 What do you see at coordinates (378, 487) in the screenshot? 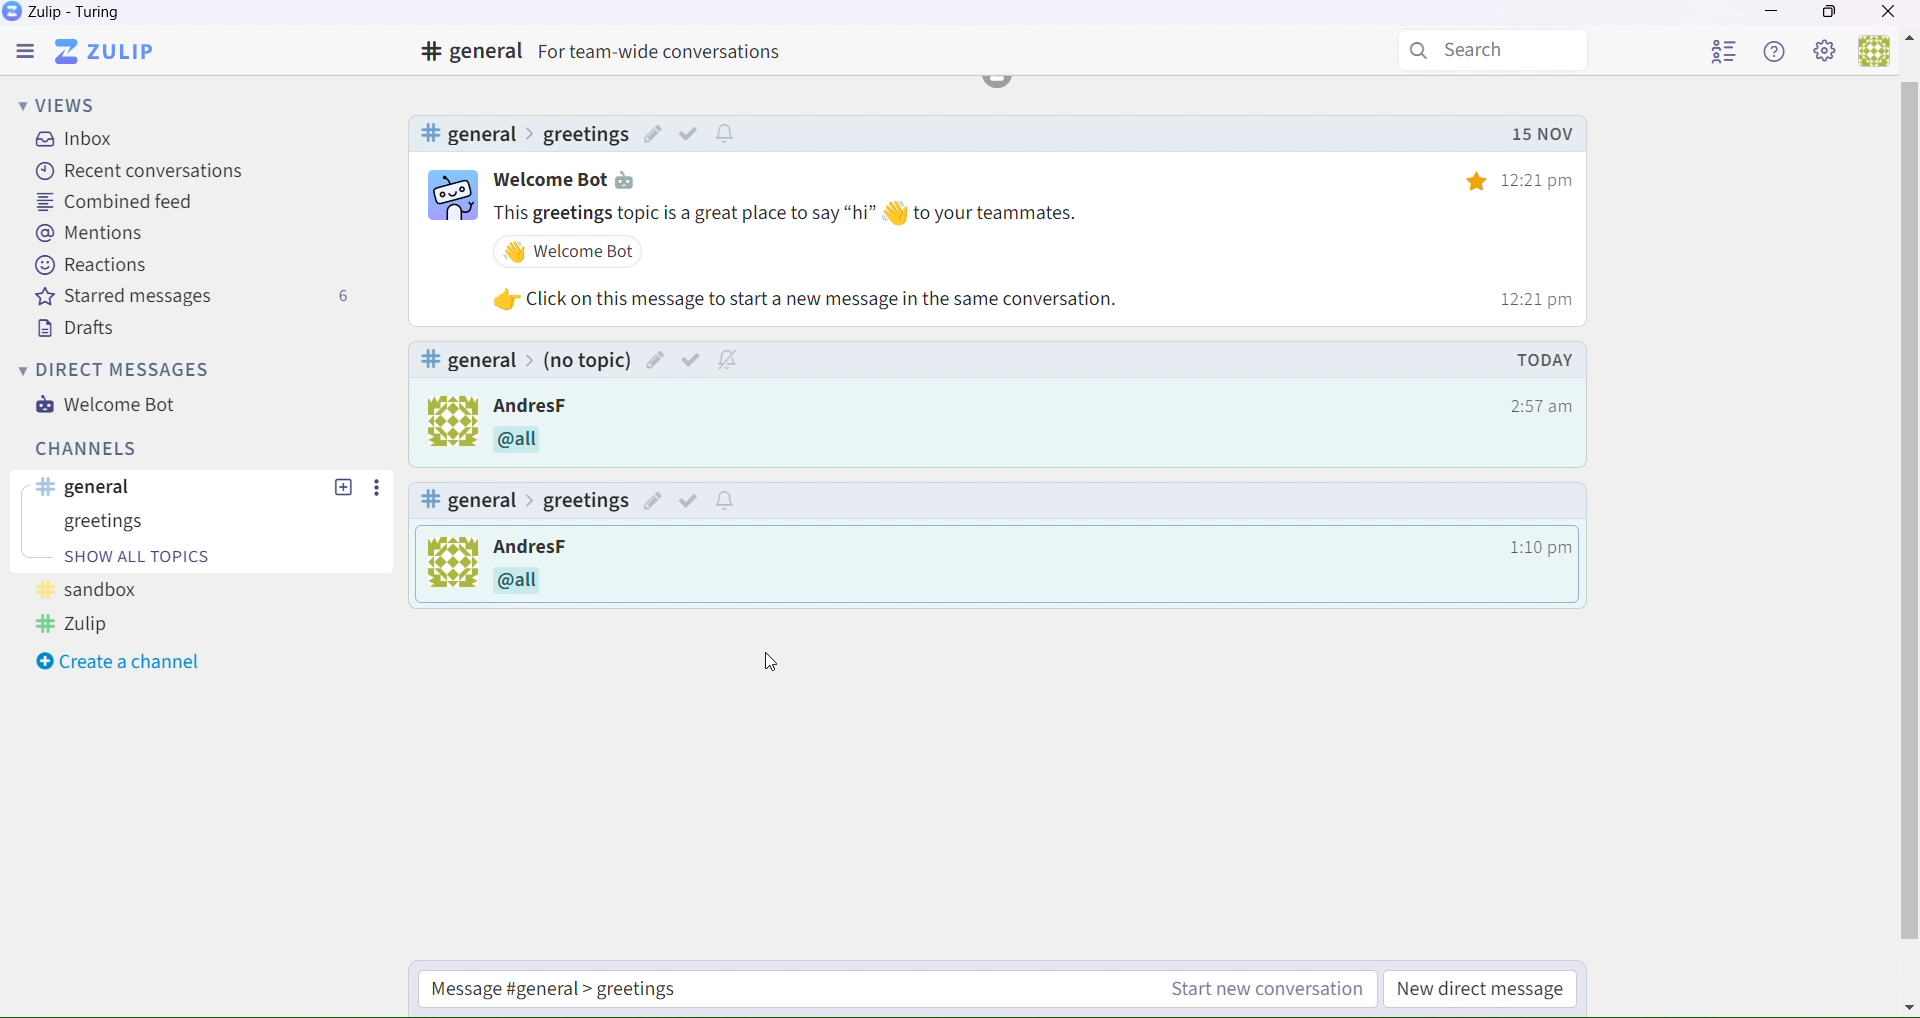
I see `` at bounding box center [378, 487].